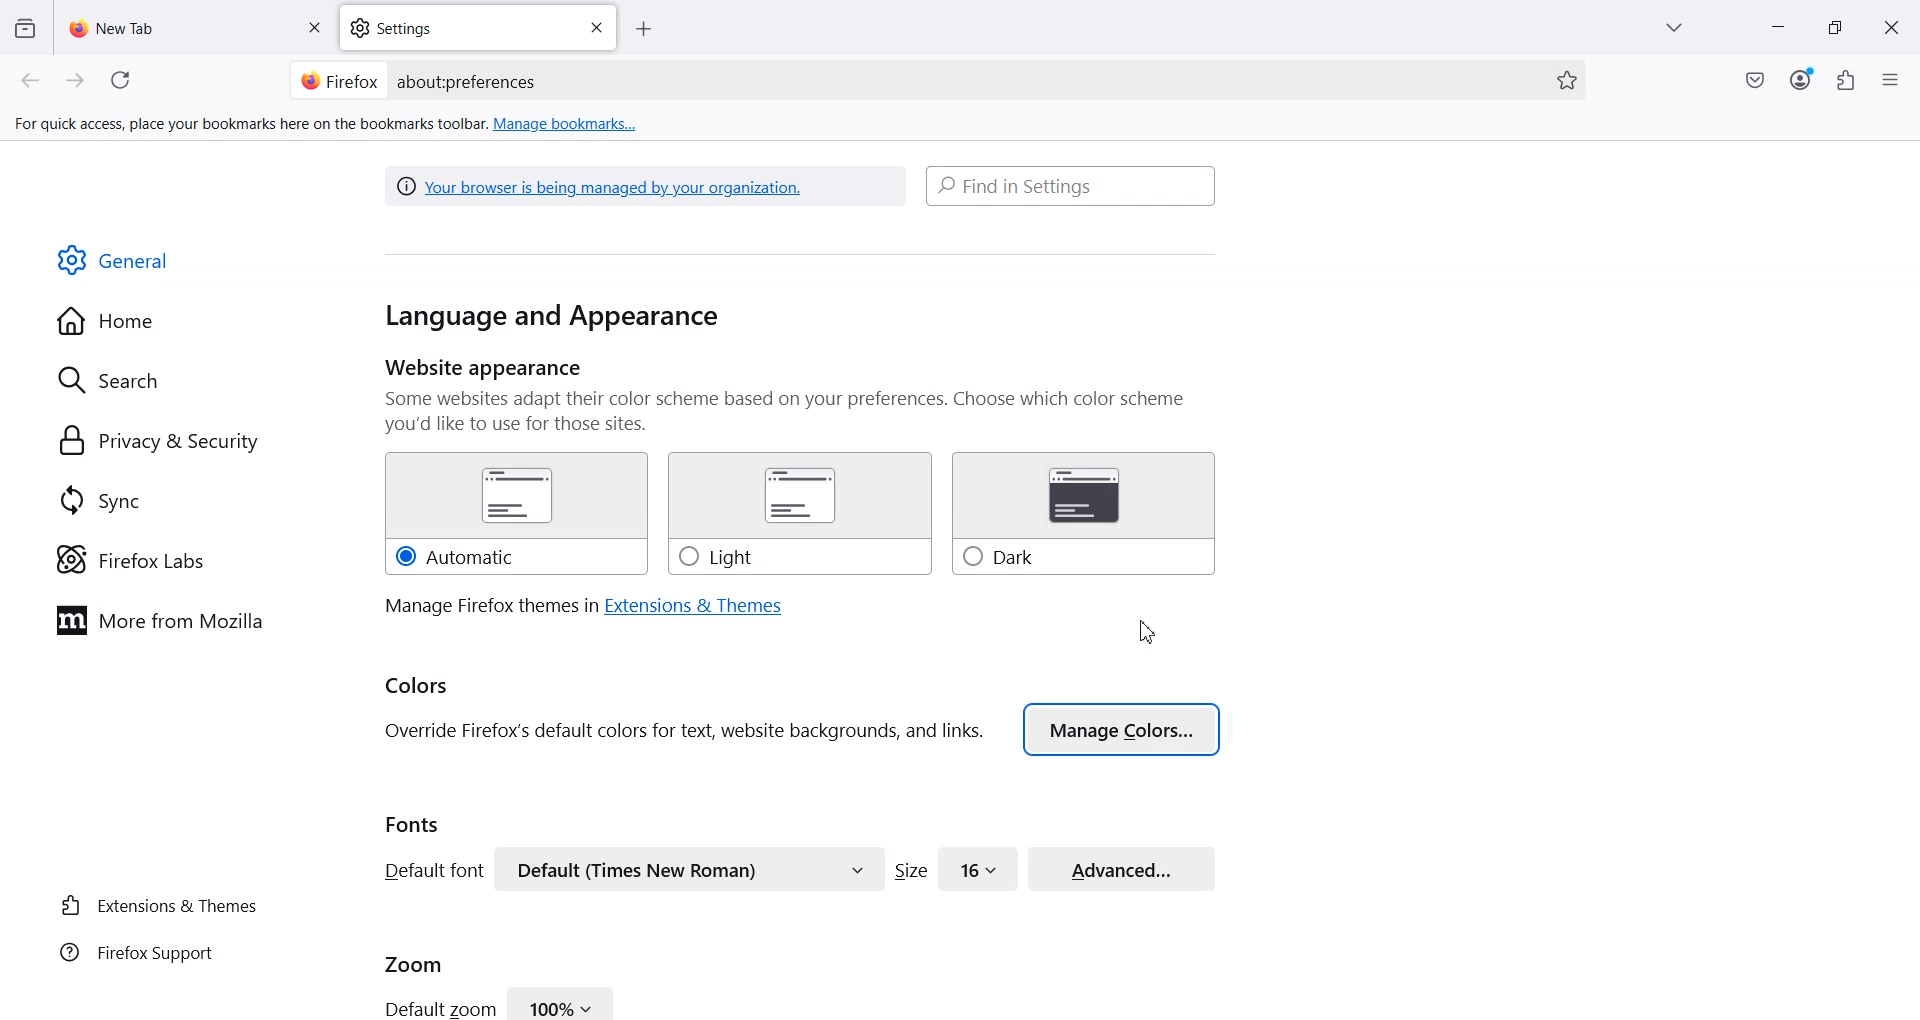  Describe the element at coordinates (430, 870) in the screenshot. I see `Default font` at that location.